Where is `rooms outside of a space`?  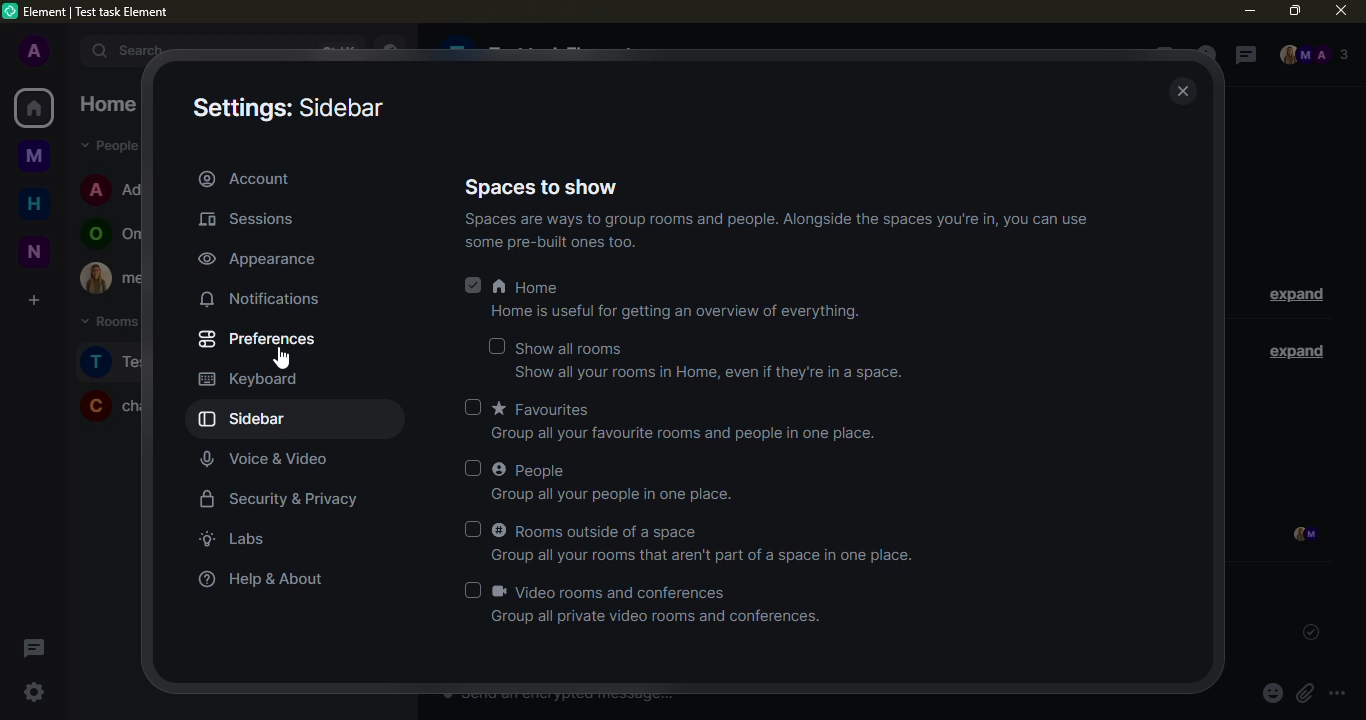 rooms outside of a space is located at coordinates (597, 530).